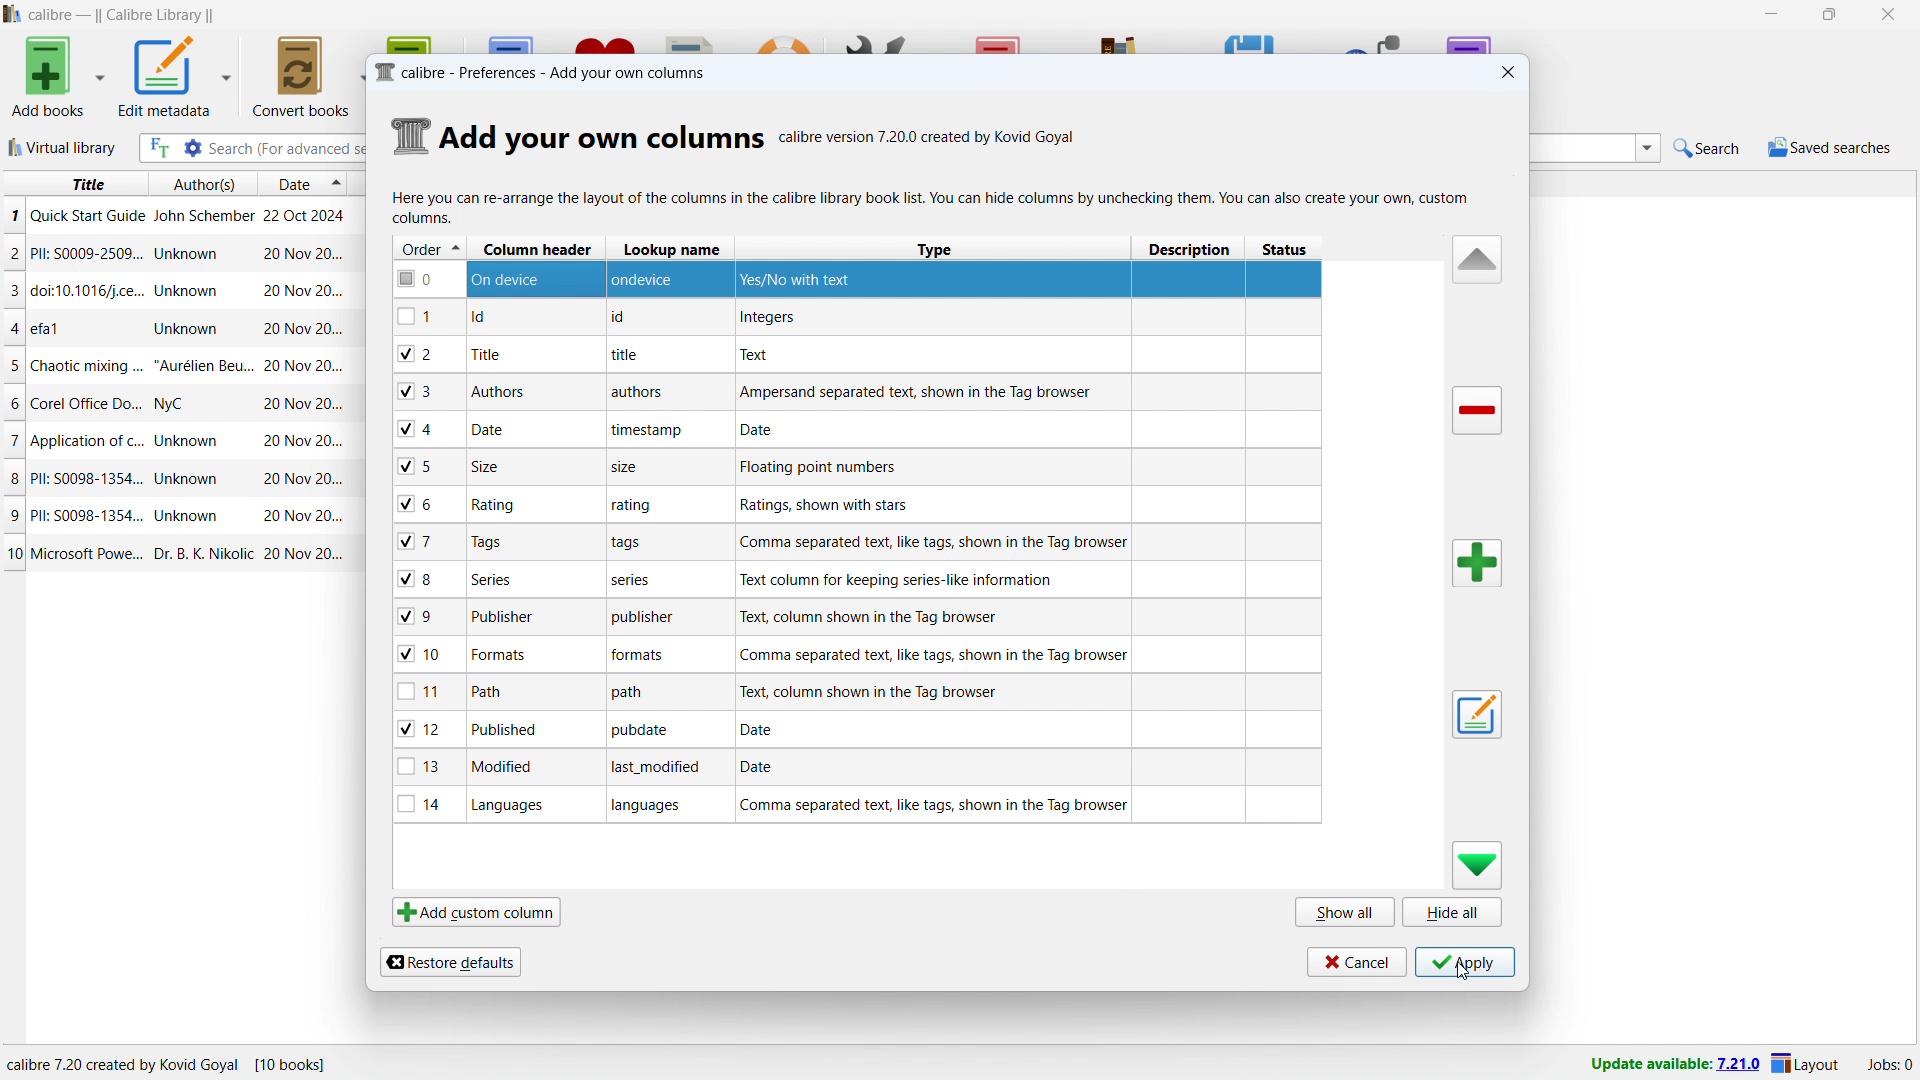 Image resolution: width=1920 pixels, height=1080 pixels. I want to click on advanced search, so click(193, 148).